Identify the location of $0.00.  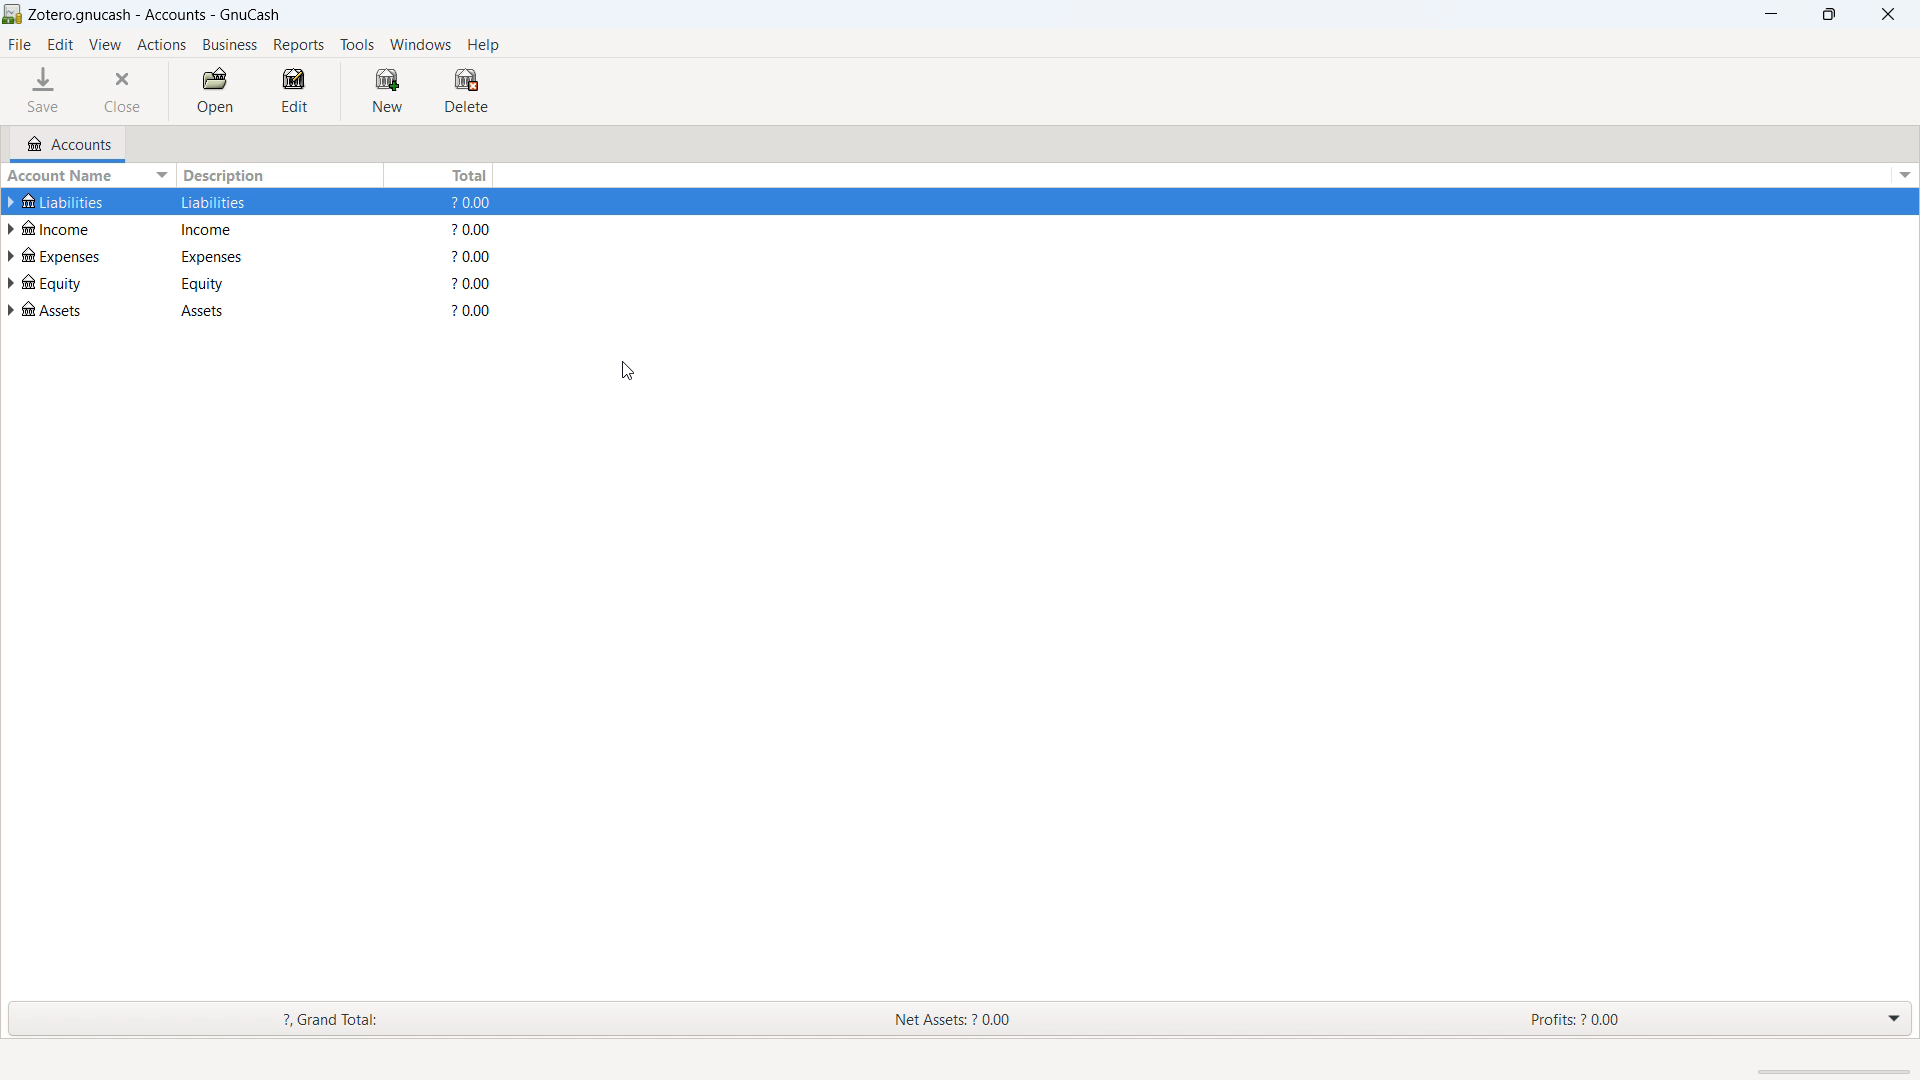
(477, 229).